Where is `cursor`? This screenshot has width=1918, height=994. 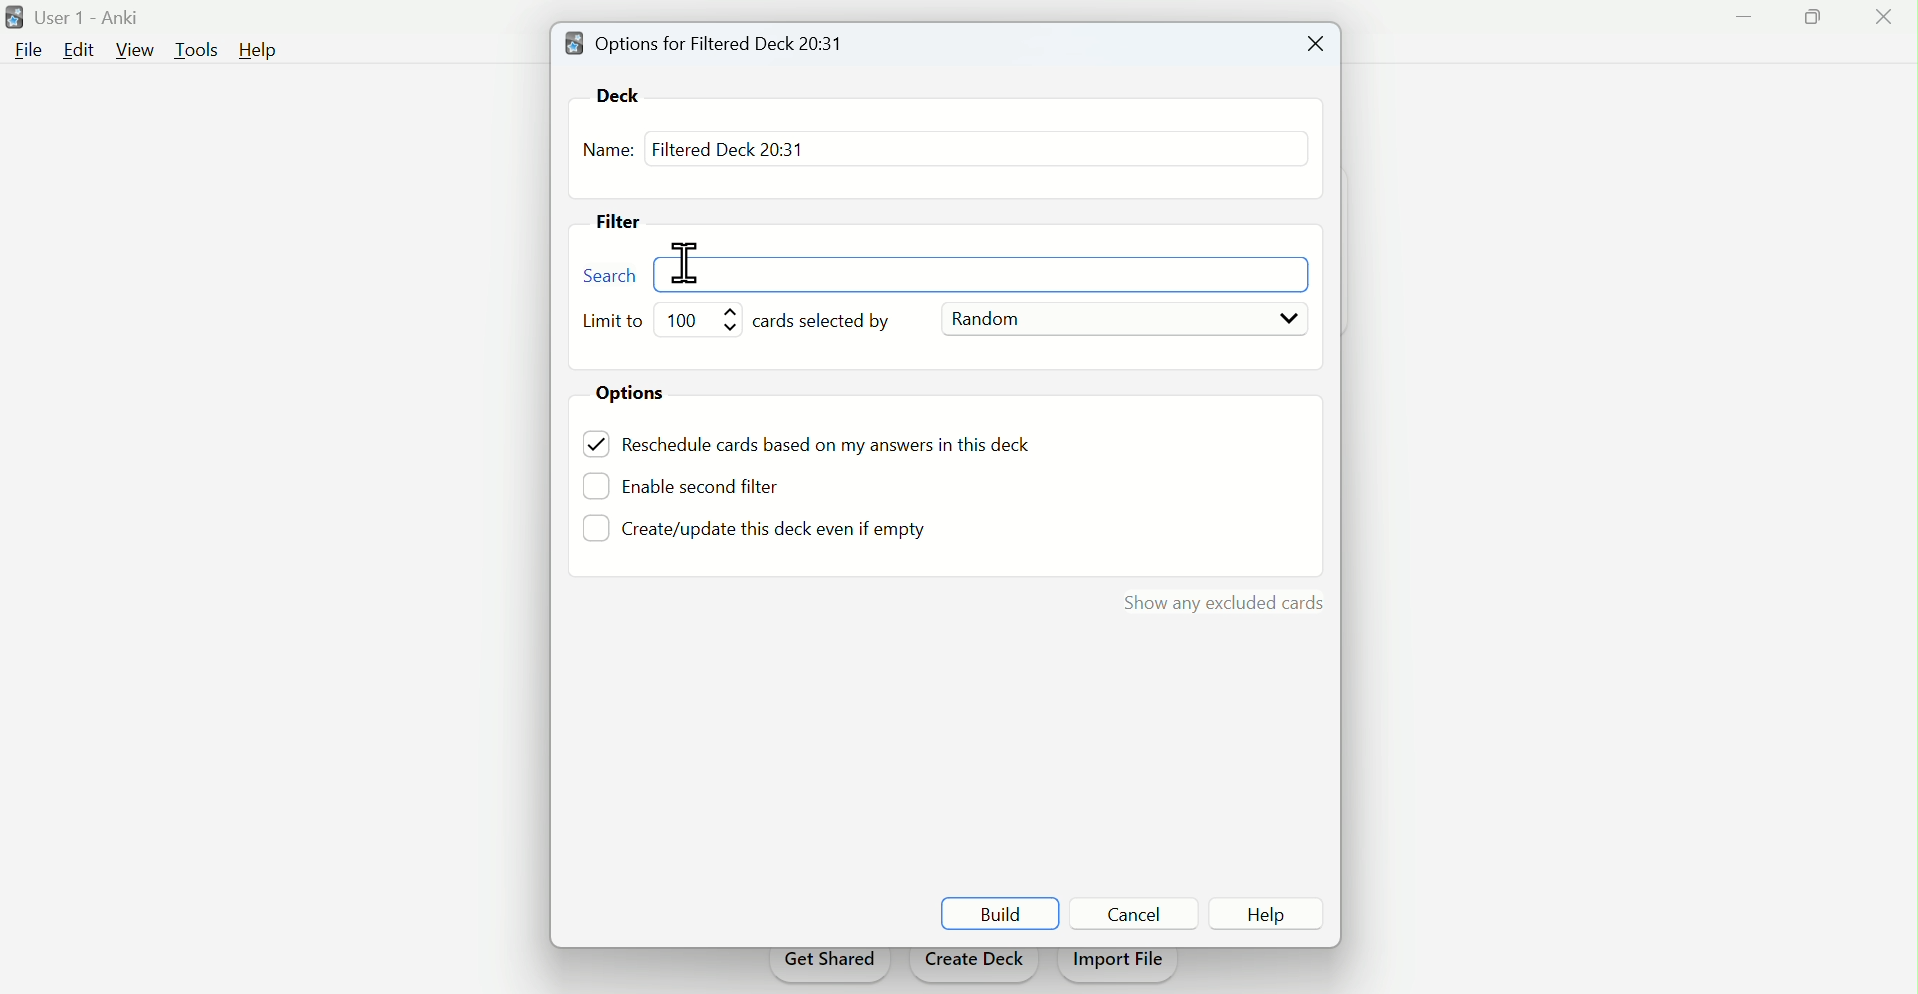
cursor is located at coordinates (687, 264).